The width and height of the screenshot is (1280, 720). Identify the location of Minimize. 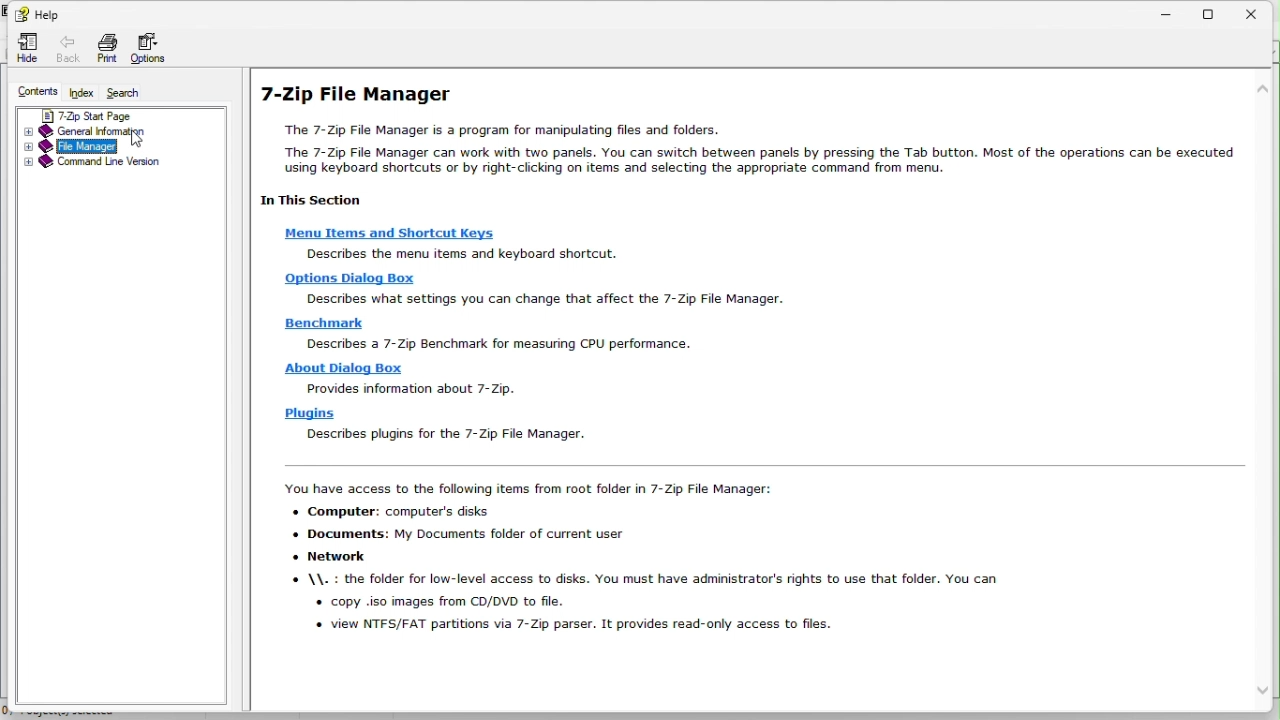
(1175, 10).